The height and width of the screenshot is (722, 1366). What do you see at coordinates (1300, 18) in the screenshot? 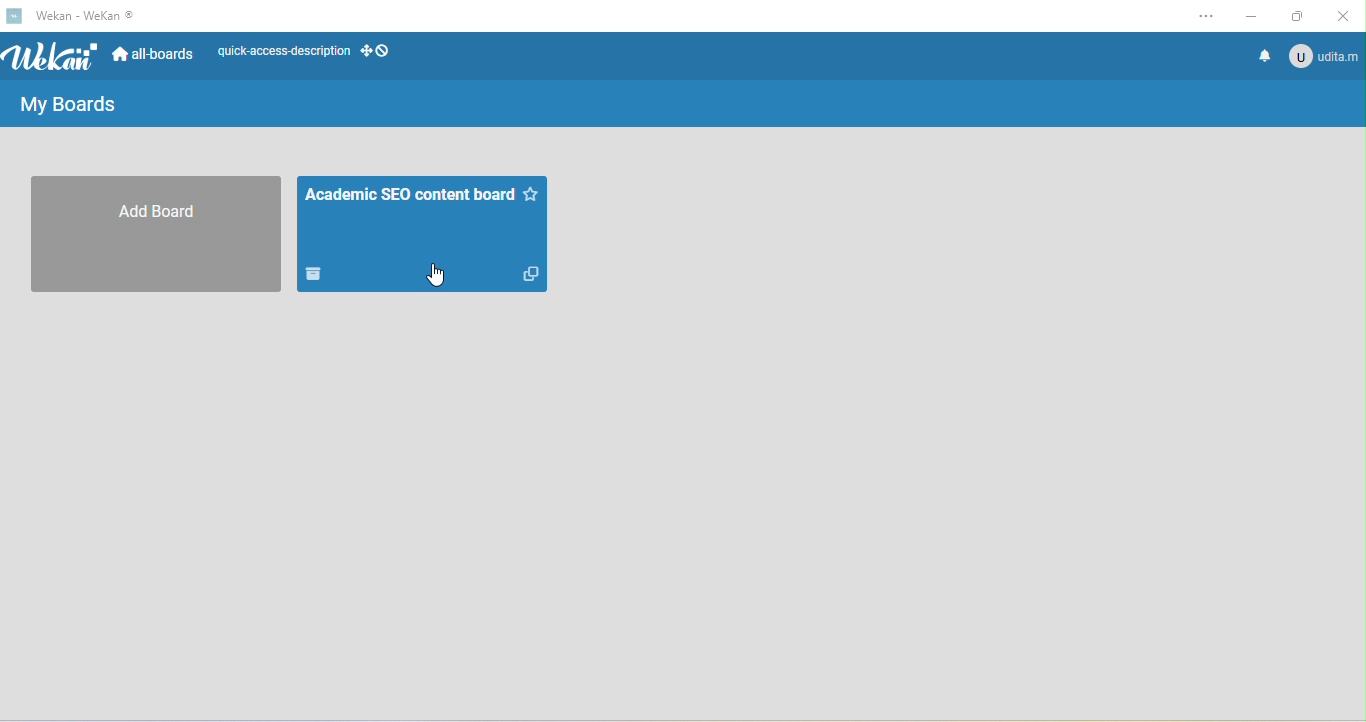
I see `maximize` at bounding box center [1300, 18].